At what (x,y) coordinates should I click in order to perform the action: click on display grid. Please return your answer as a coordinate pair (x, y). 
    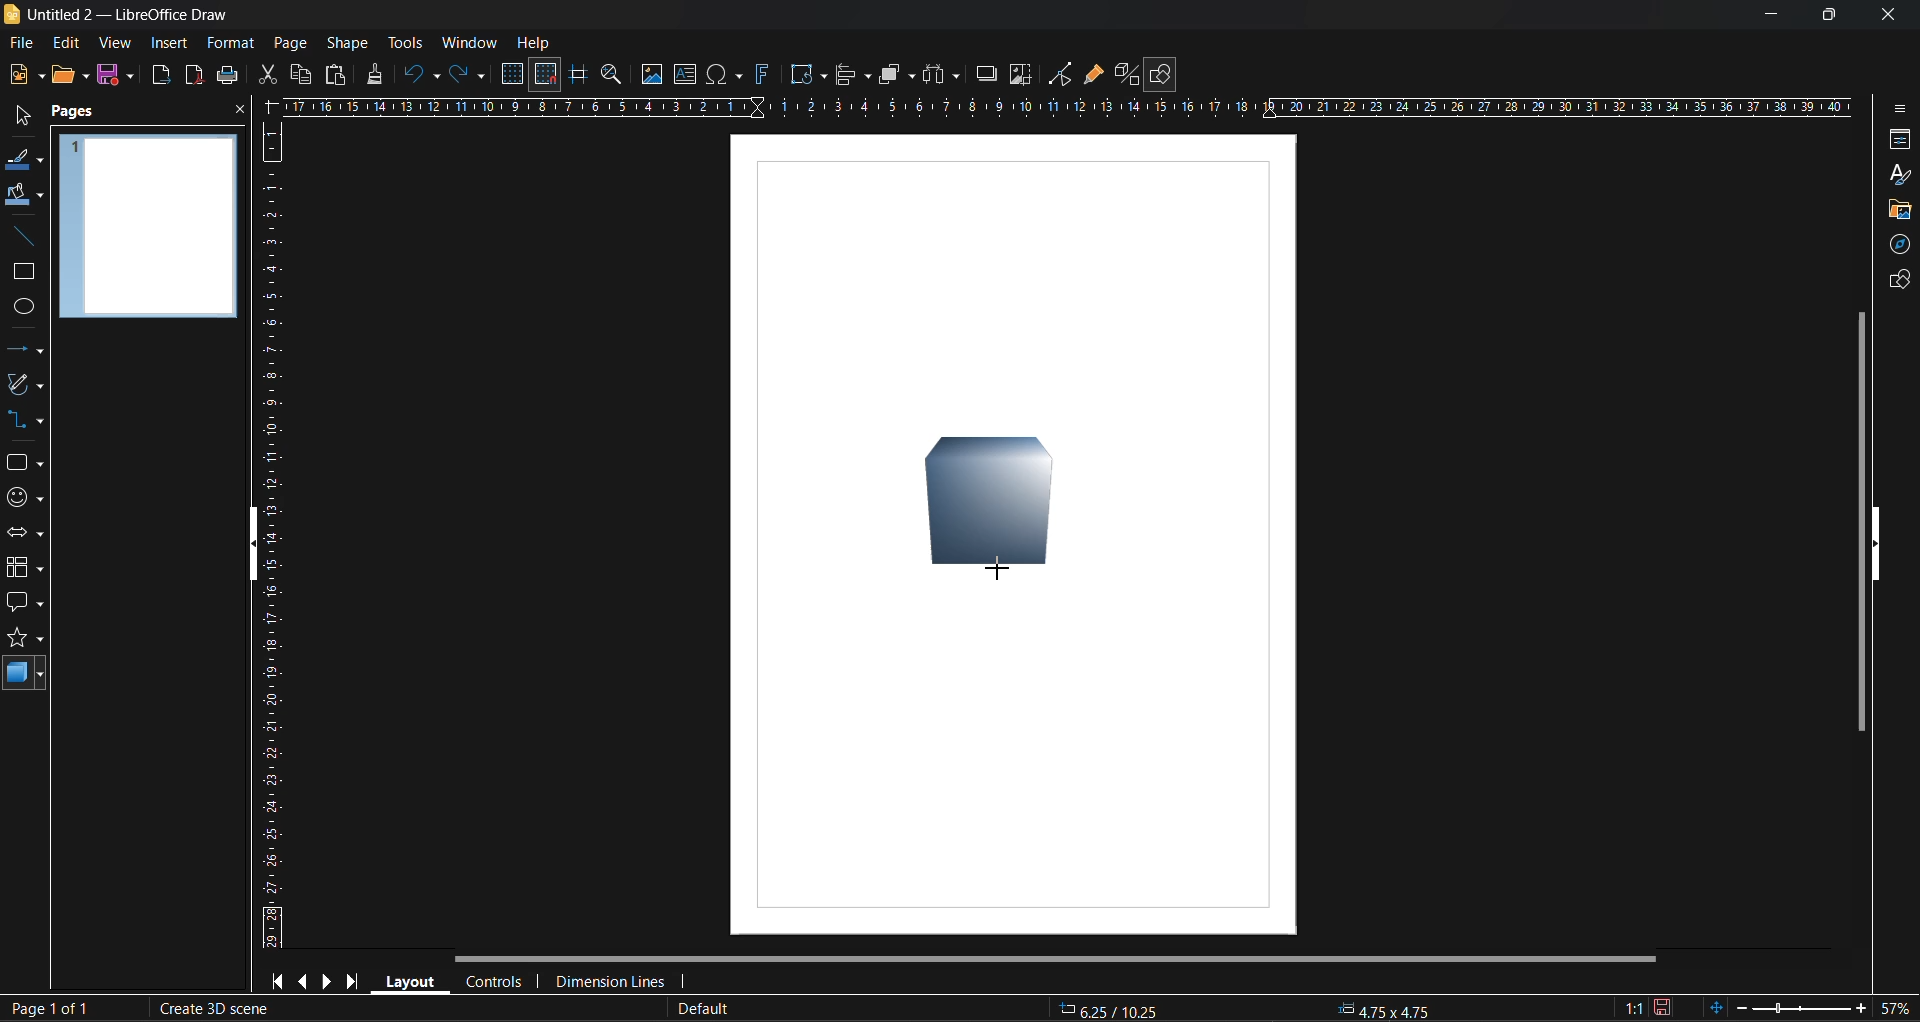
    Looking at the image, I should click on (515, 74).